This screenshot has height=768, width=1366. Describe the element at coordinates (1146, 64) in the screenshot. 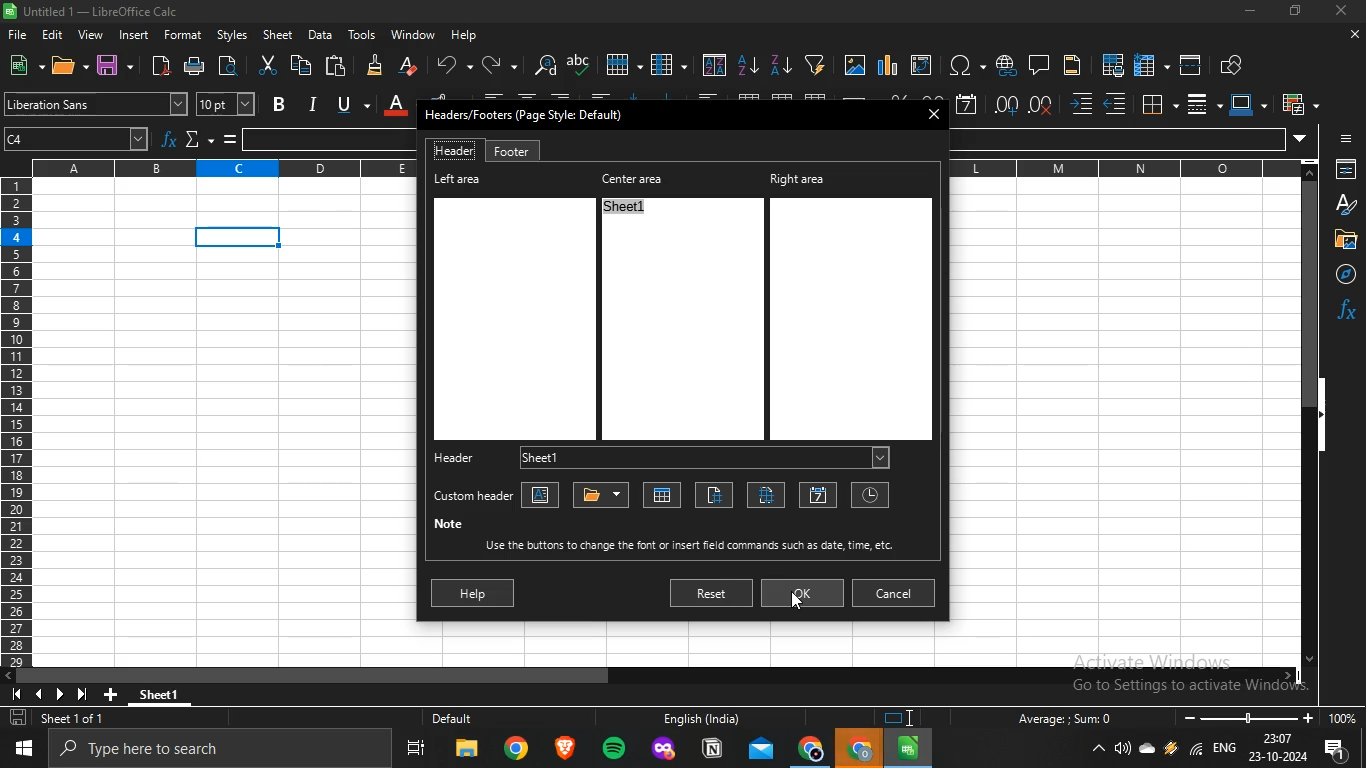

I see `freeze rows and columns` at that location.